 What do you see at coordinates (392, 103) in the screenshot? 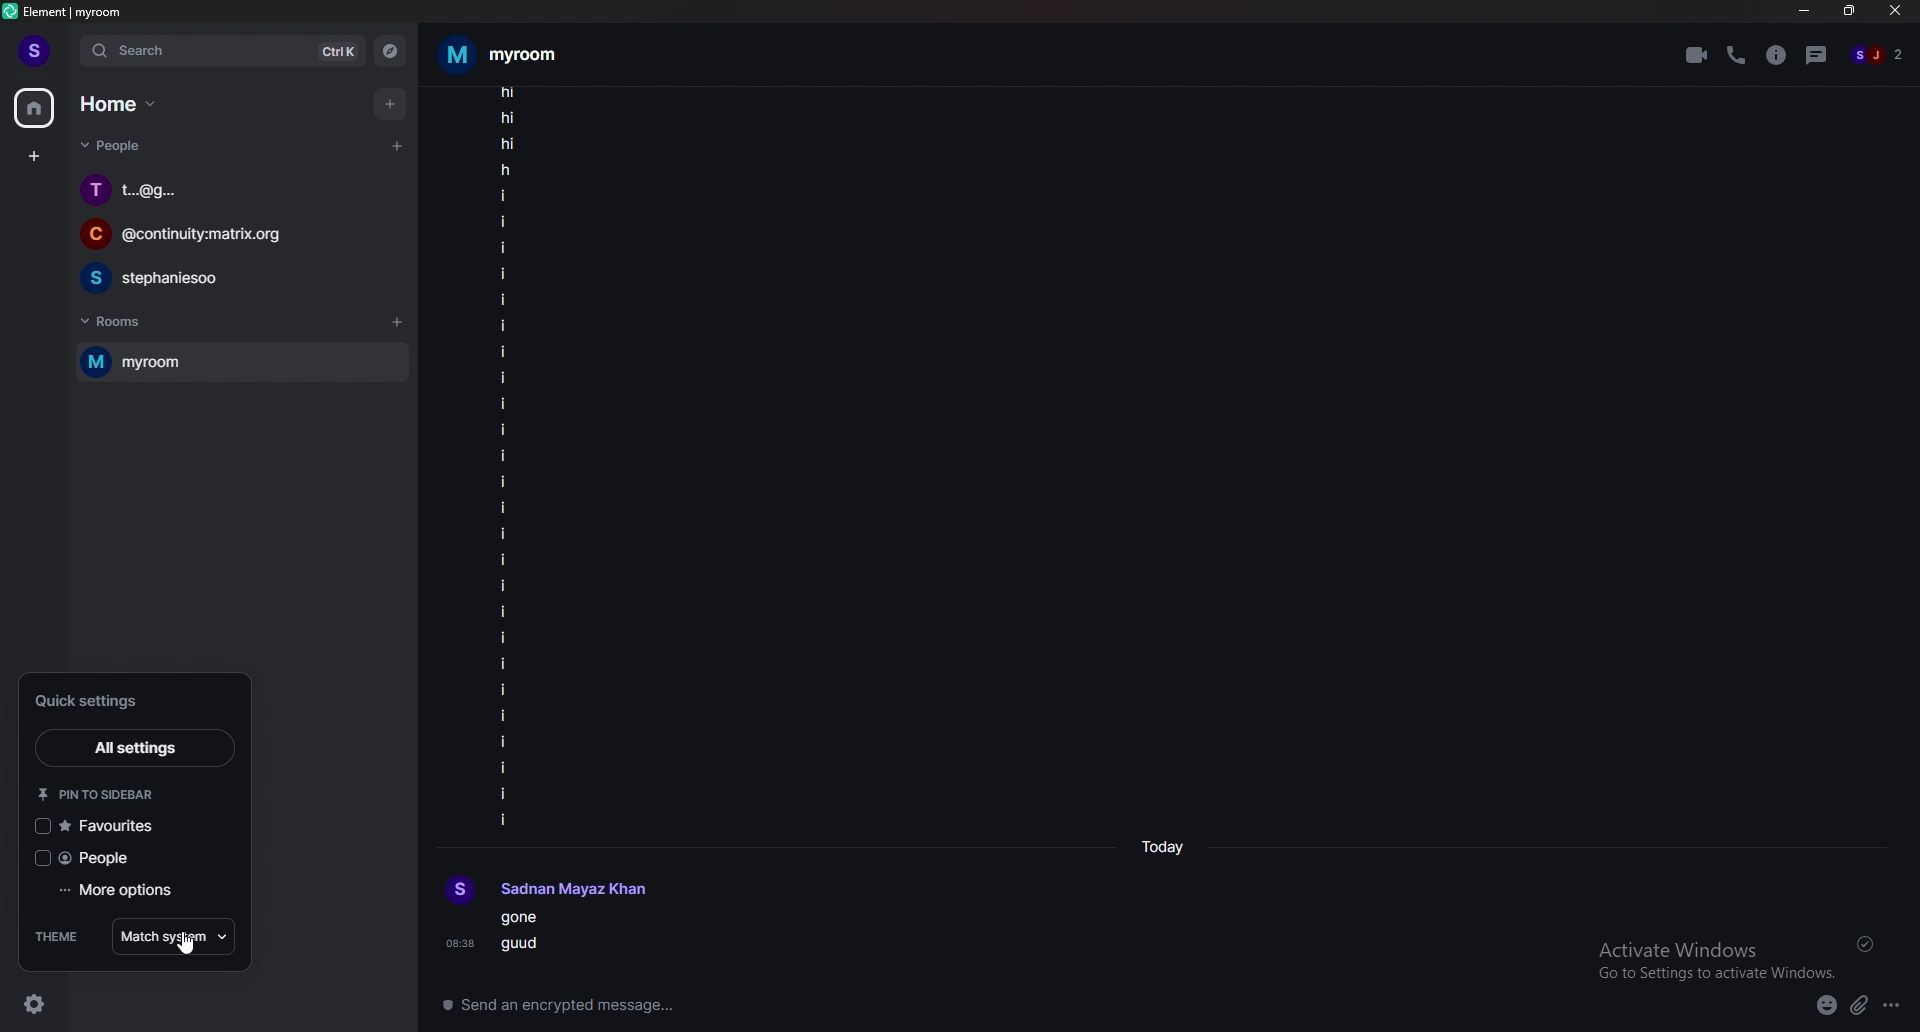
I see `add` at bounding box center [392, 103].